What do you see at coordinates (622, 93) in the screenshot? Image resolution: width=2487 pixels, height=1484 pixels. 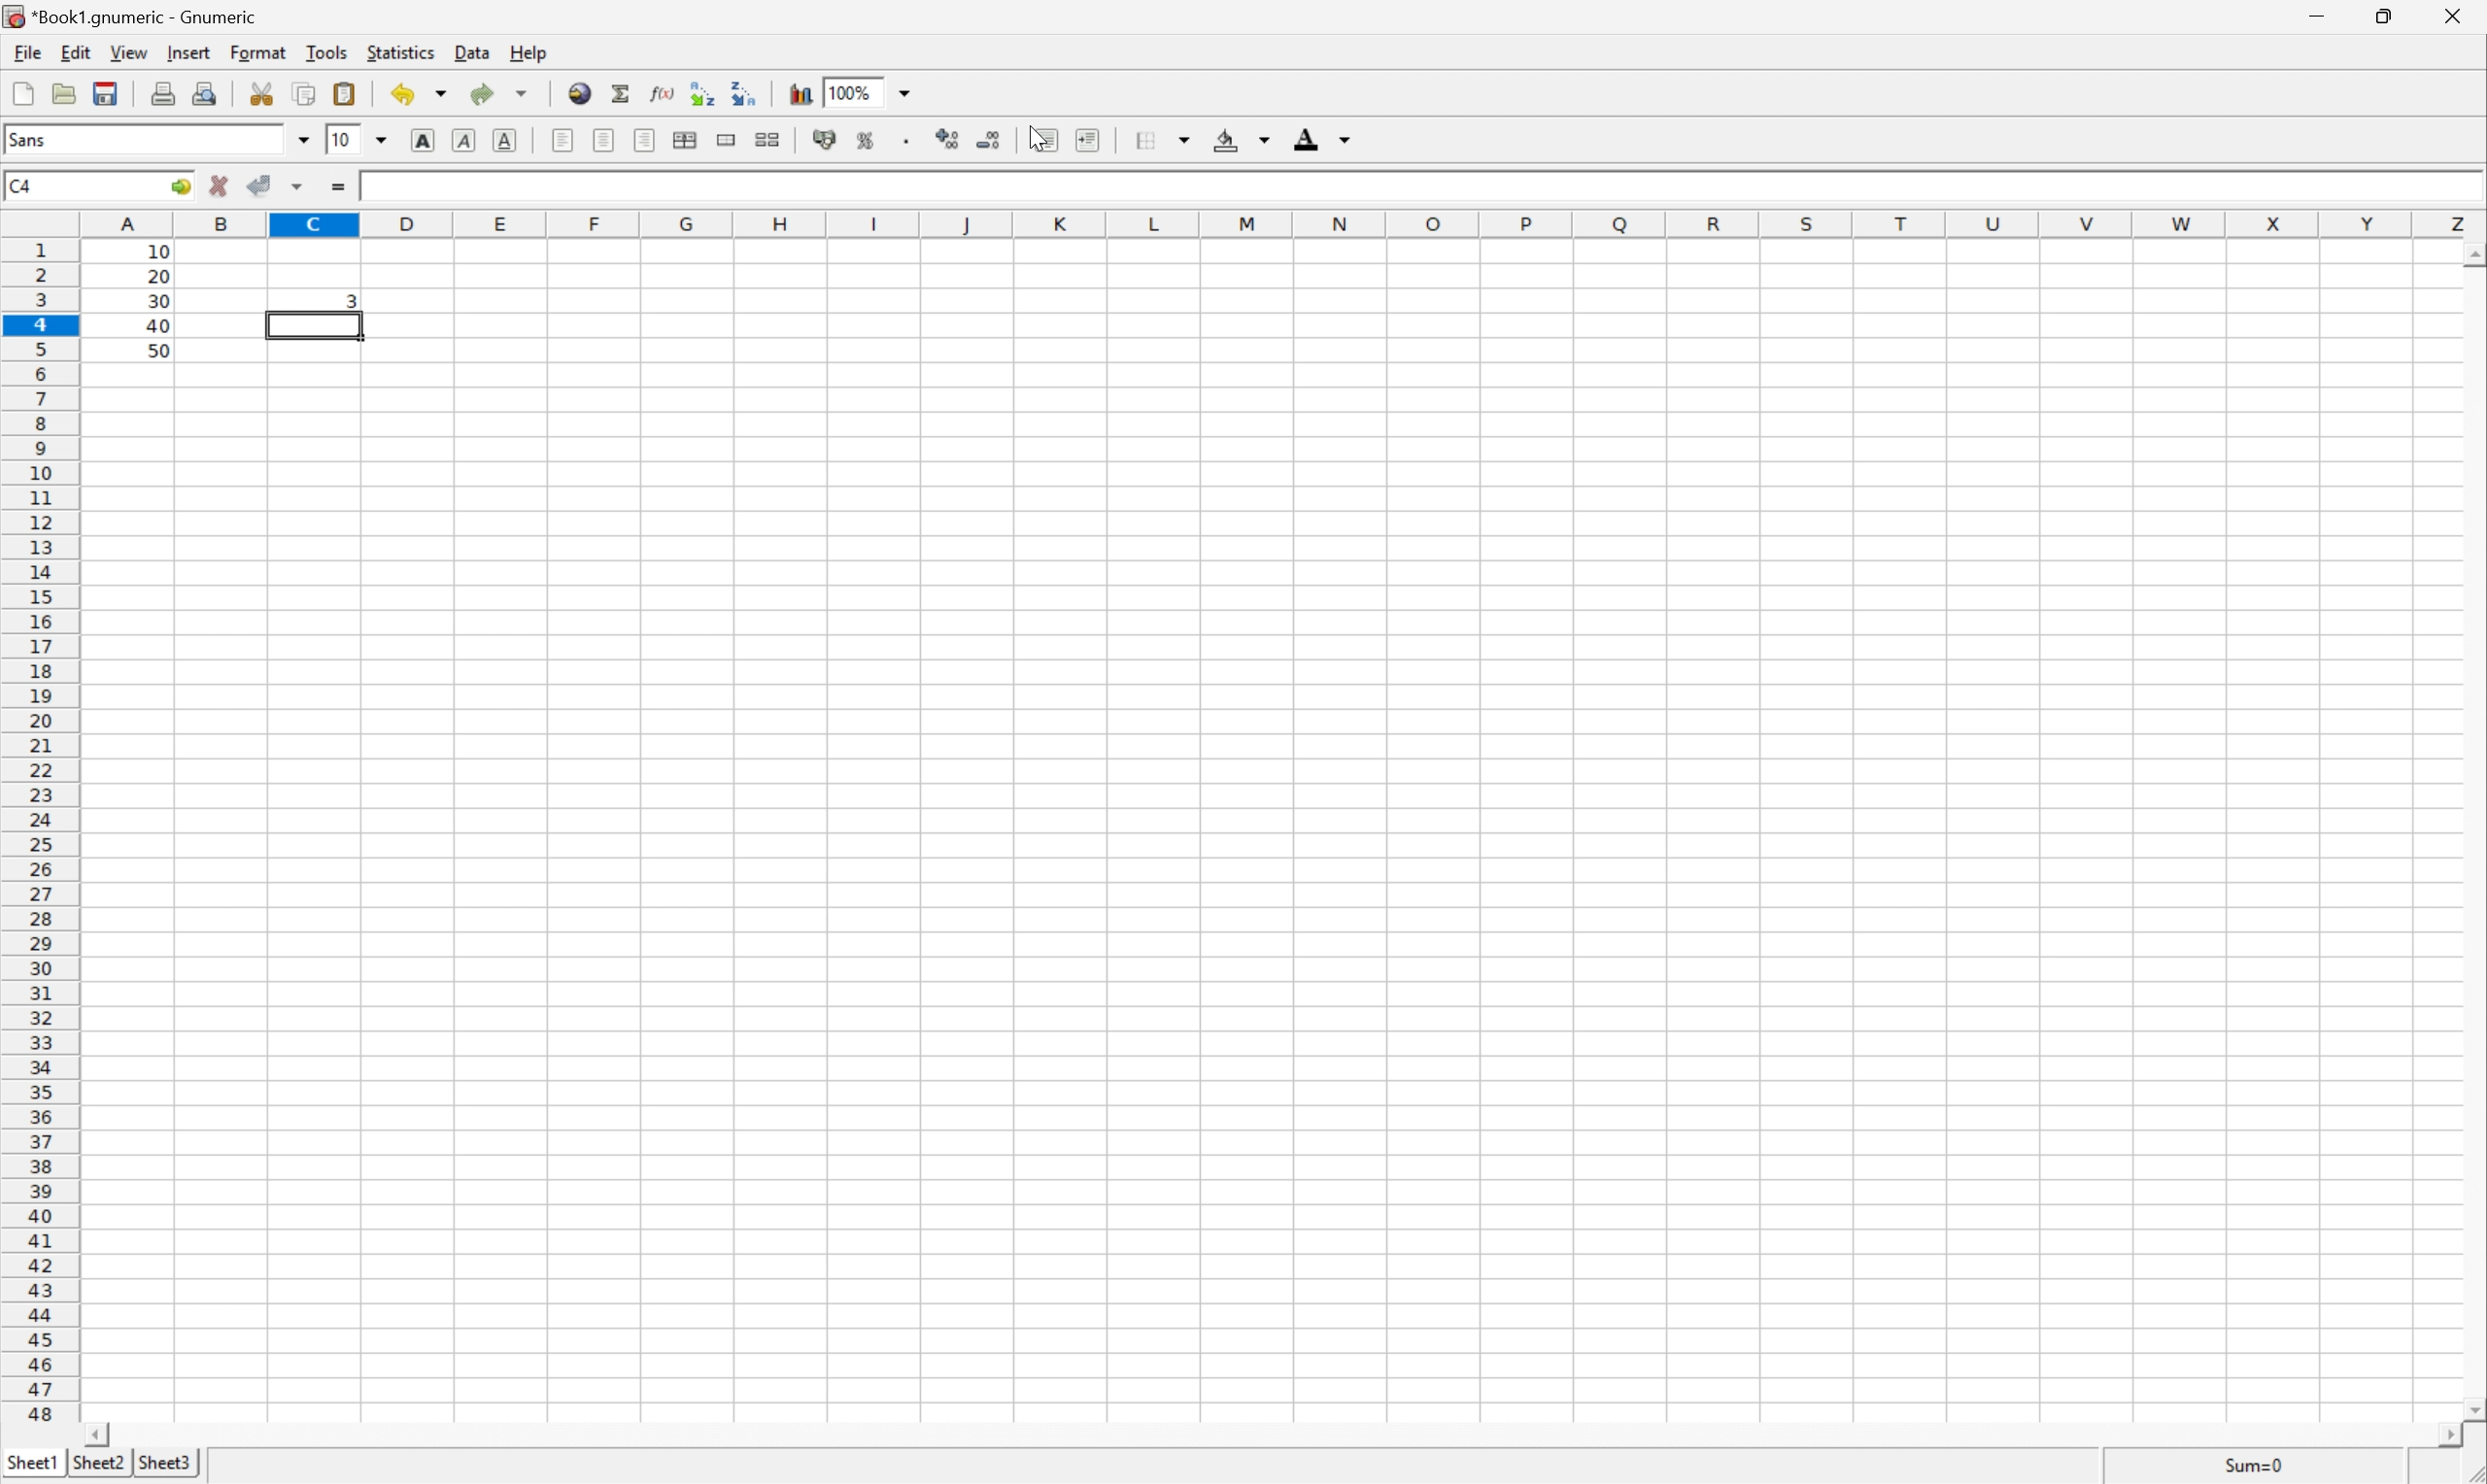 I see `Sum into the current cell` at bounding box center [622, 93].